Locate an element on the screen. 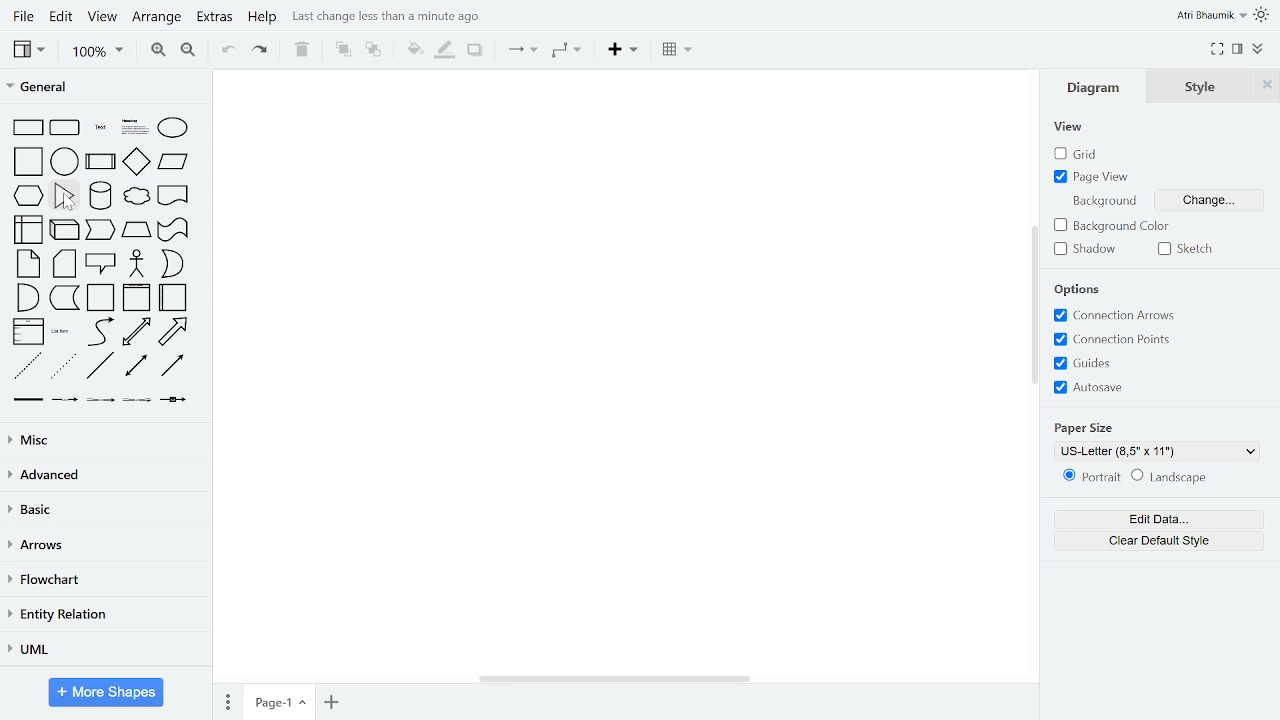  horizontal storage is located at coordinates (174, 298).